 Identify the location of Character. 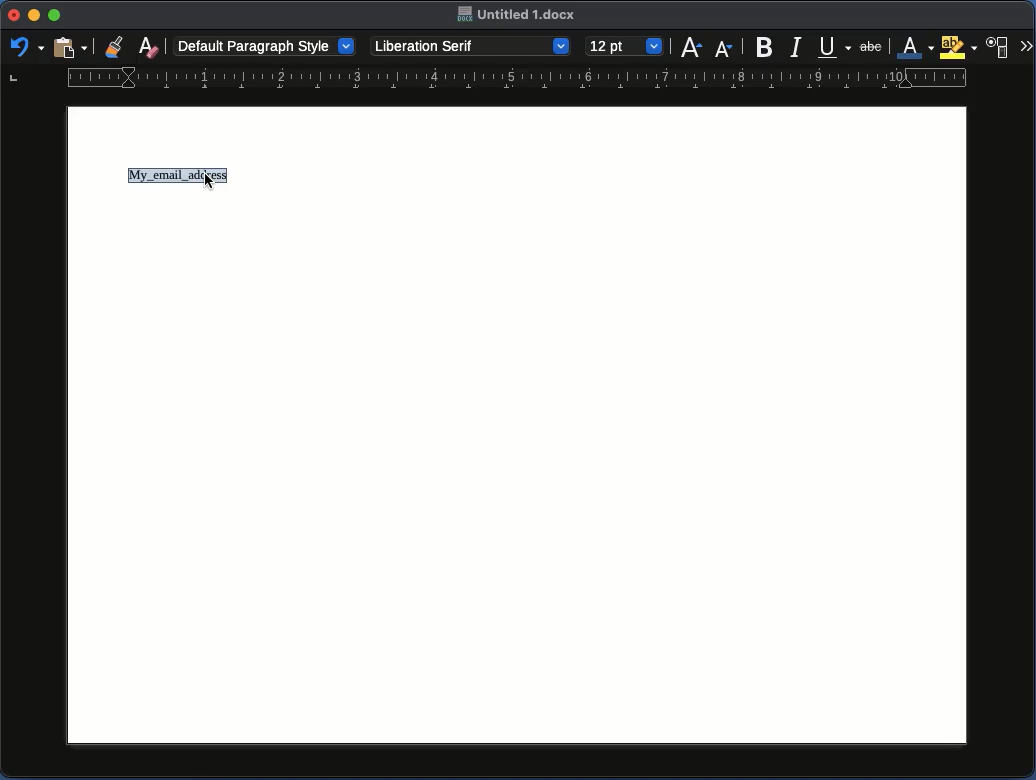
(1000, 45).